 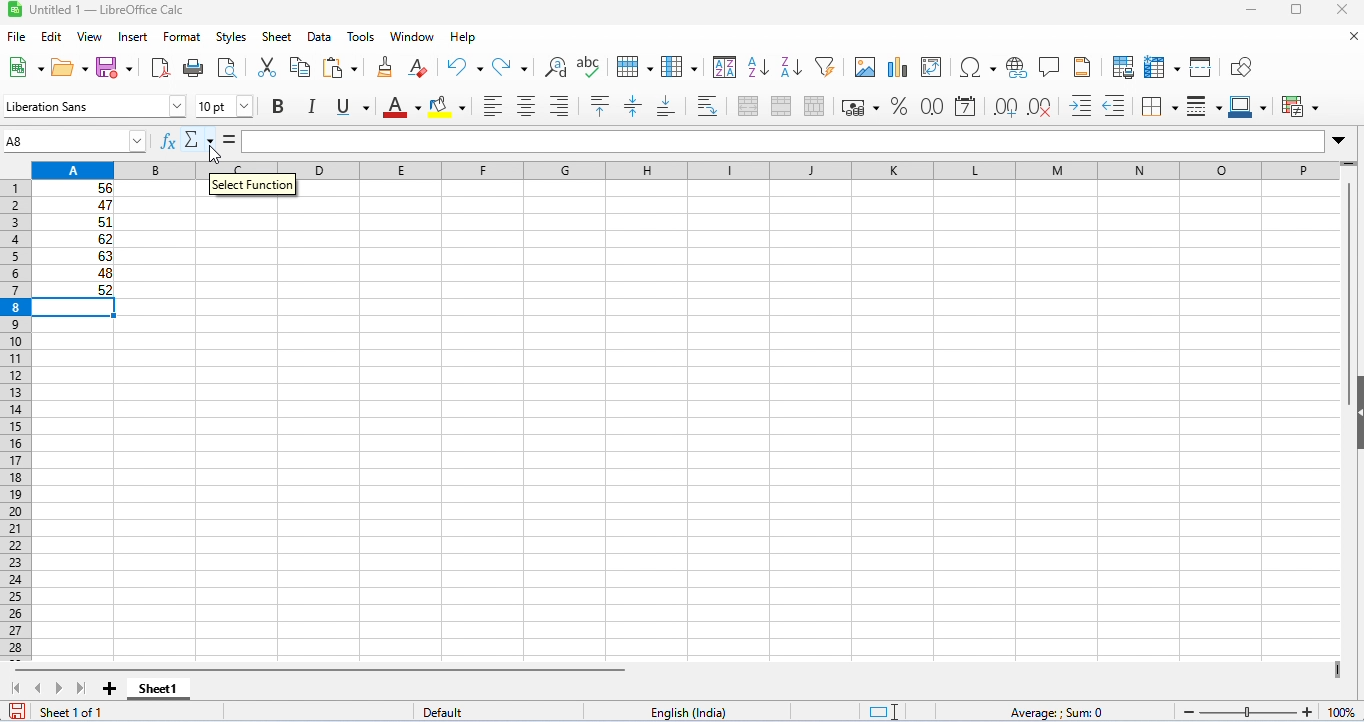 I want to click on column, so click(x=679, y=66).